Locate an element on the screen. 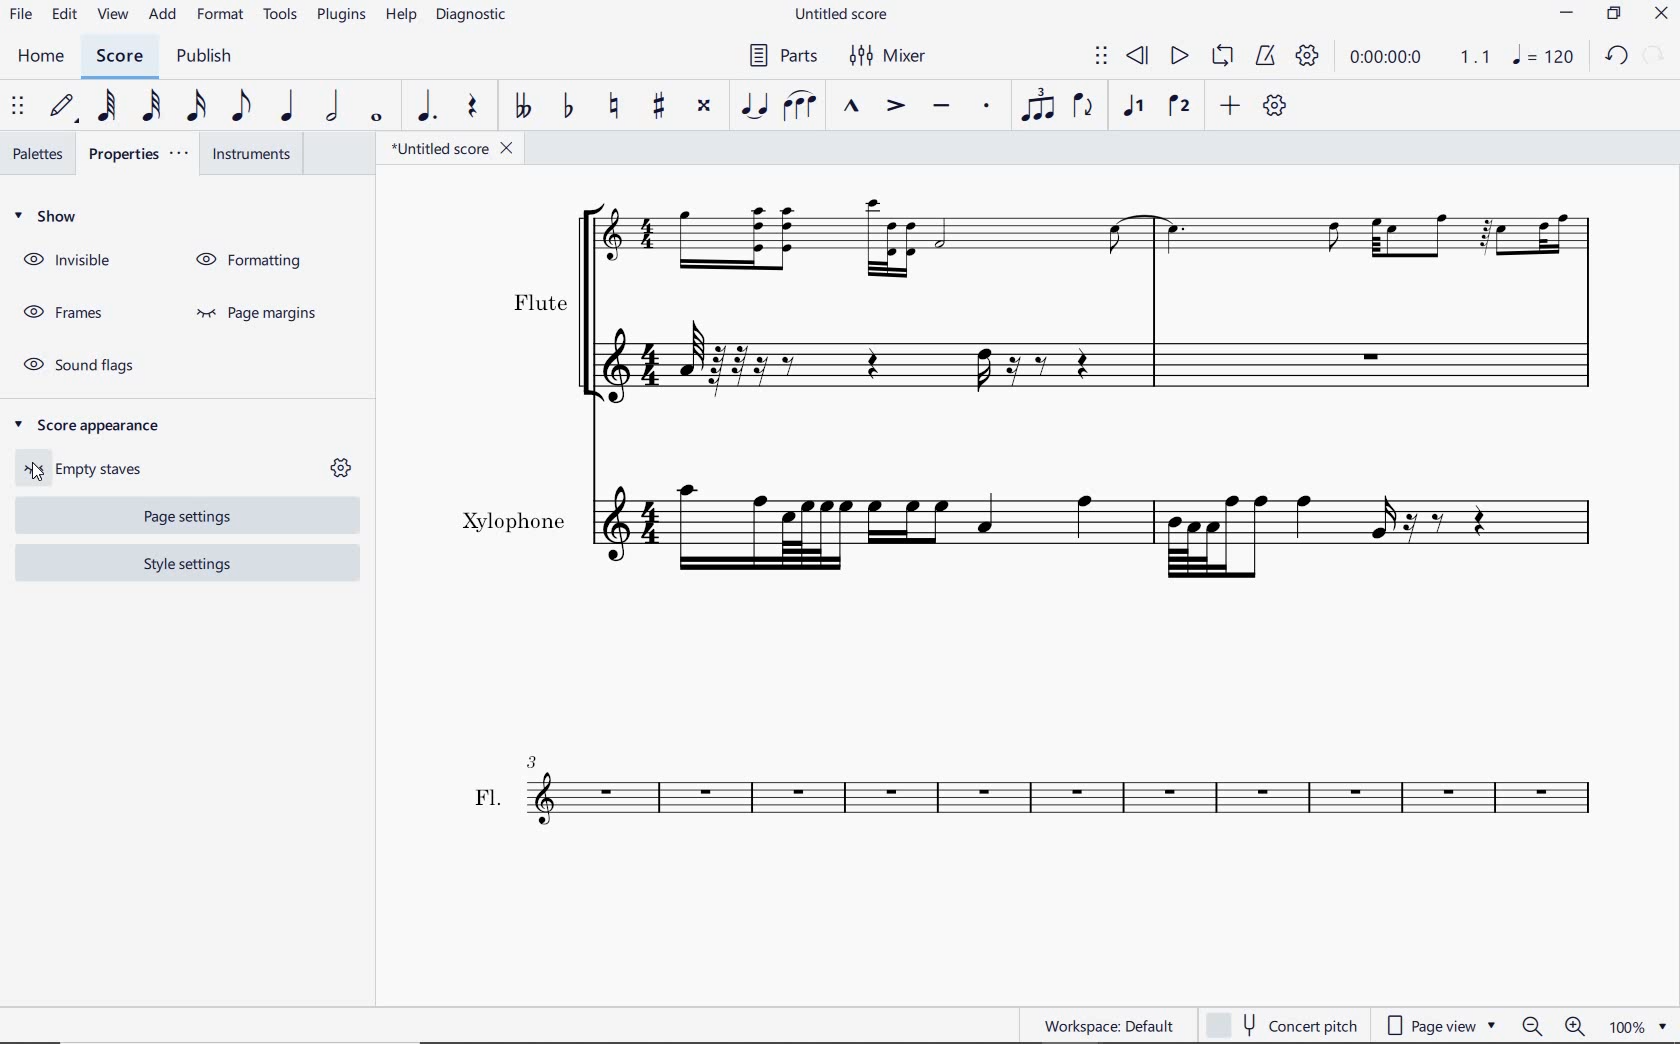  zoom out or zoom in is located at coordinates (1554, 1026).